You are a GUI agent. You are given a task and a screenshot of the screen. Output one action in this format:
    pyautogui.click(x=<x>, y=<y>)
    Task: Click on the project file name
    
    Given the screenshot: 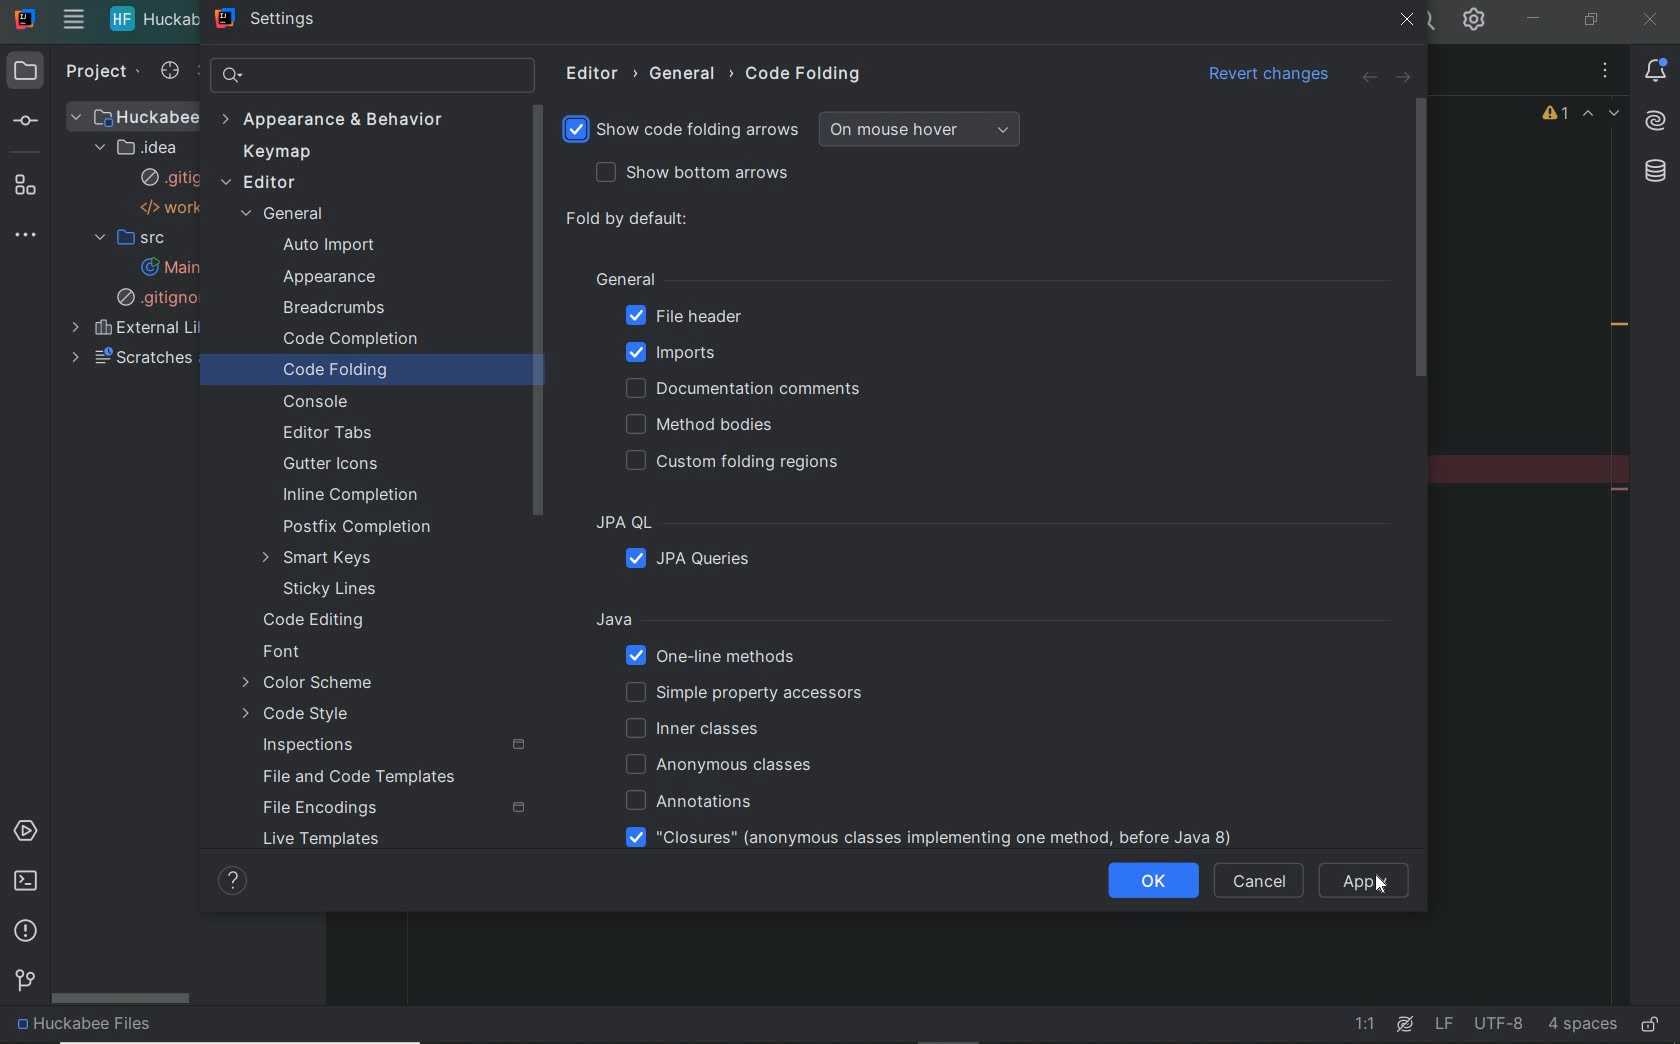 What is the action you would take?
    pyautogui.click(x=147, y=1028)
    